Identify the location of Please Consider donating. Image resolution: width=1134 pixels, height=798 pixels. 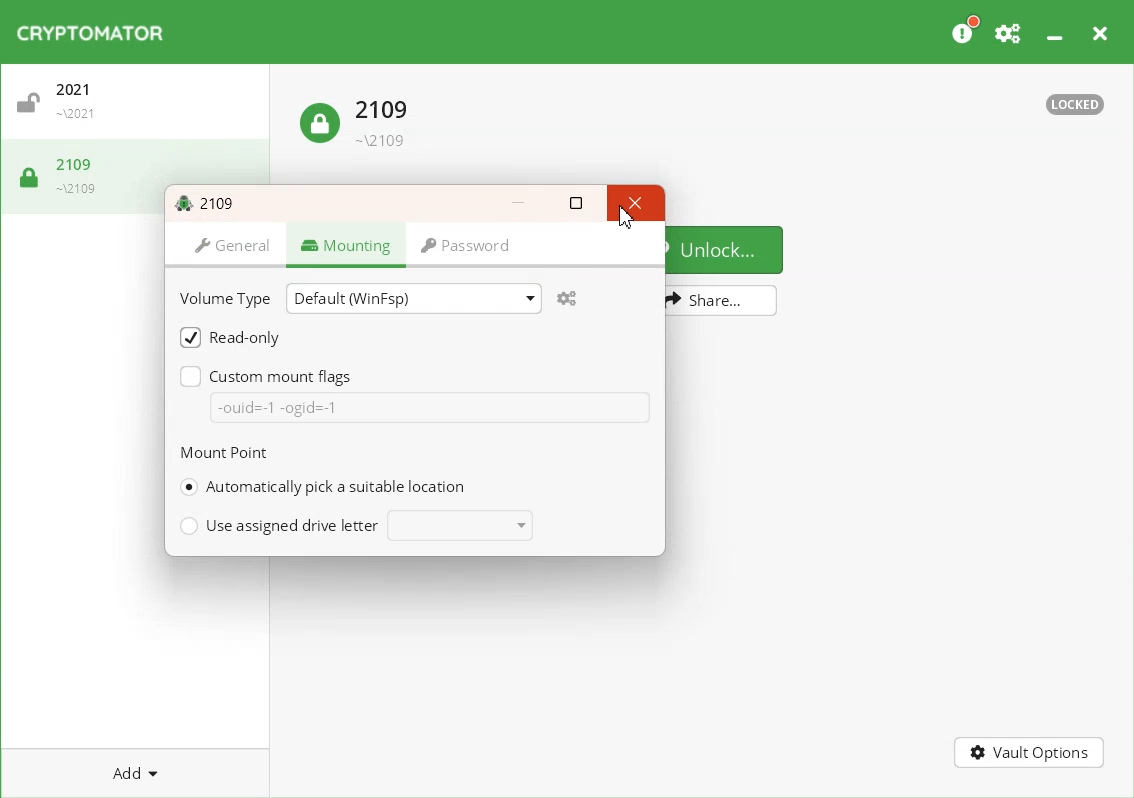
(965, 31).